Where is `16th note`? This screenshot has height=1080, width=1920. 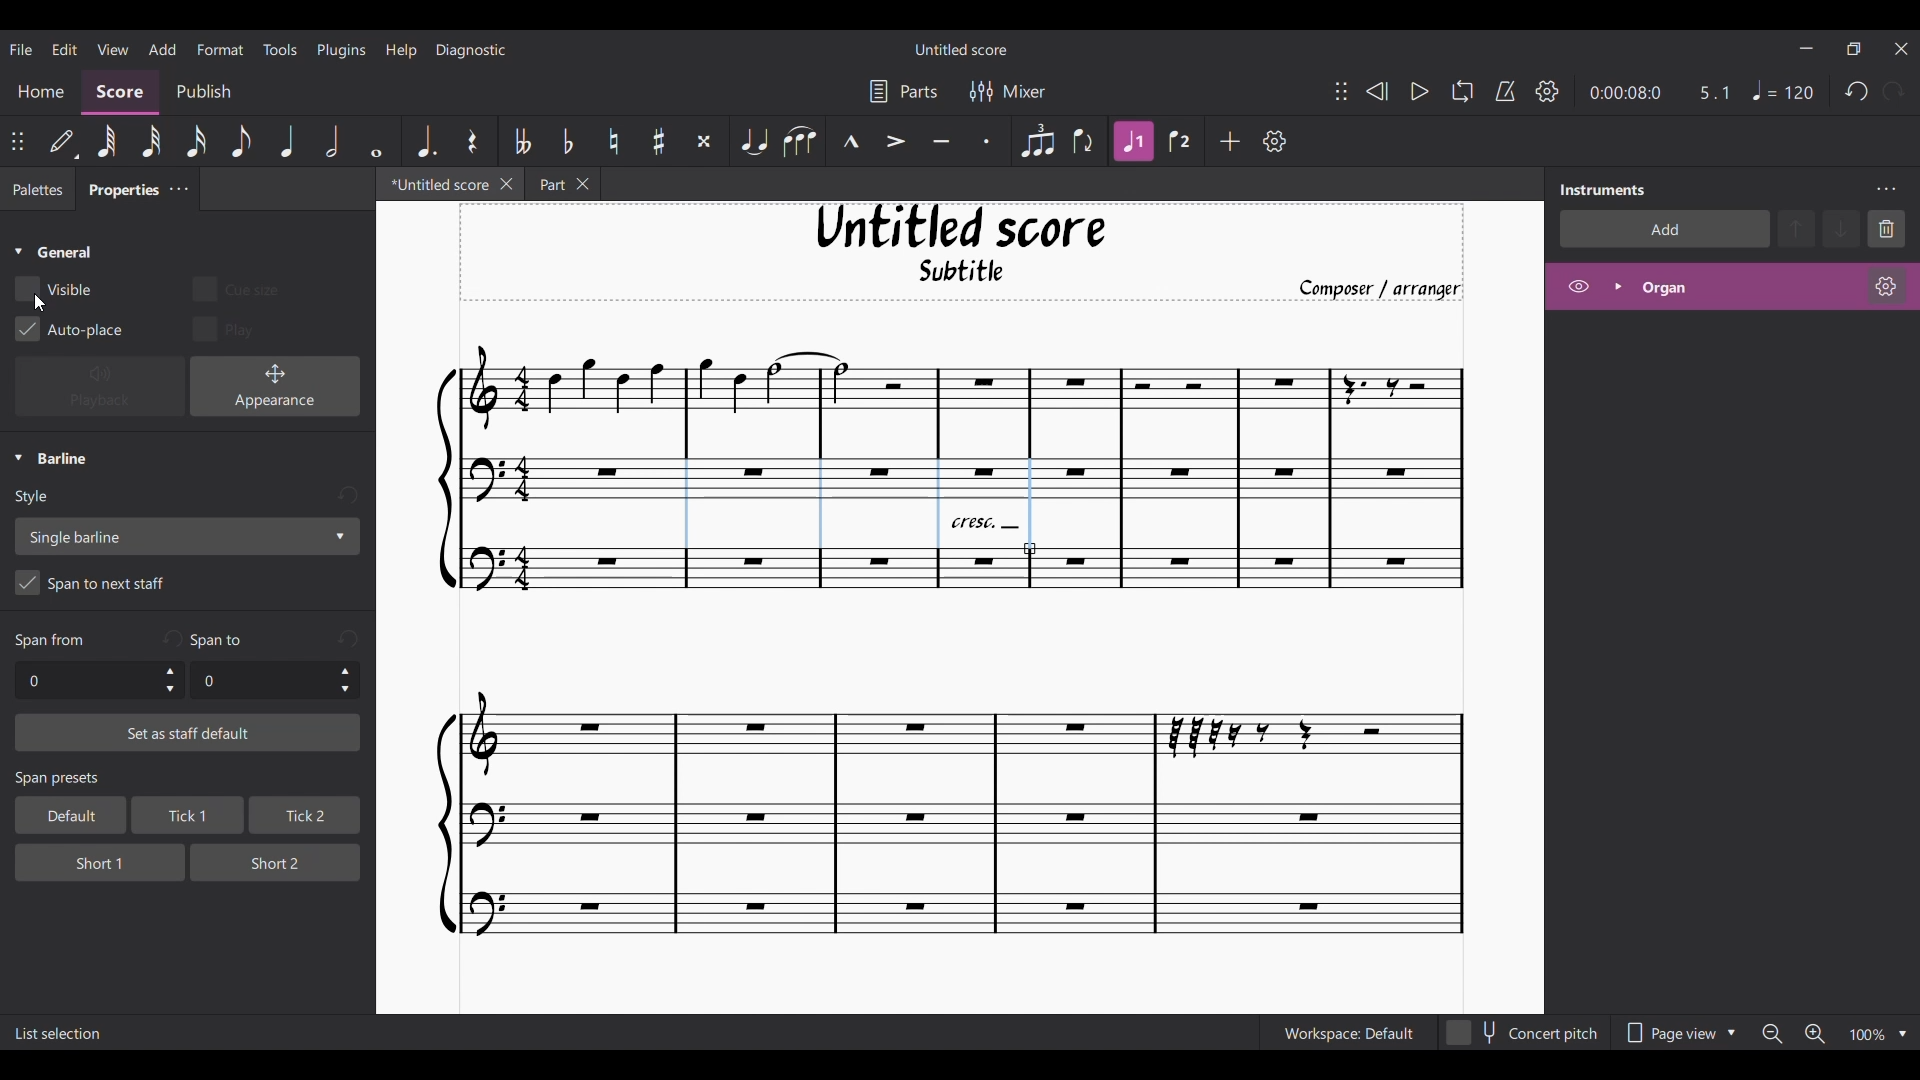
16th note is located at coordinates (198, 141).